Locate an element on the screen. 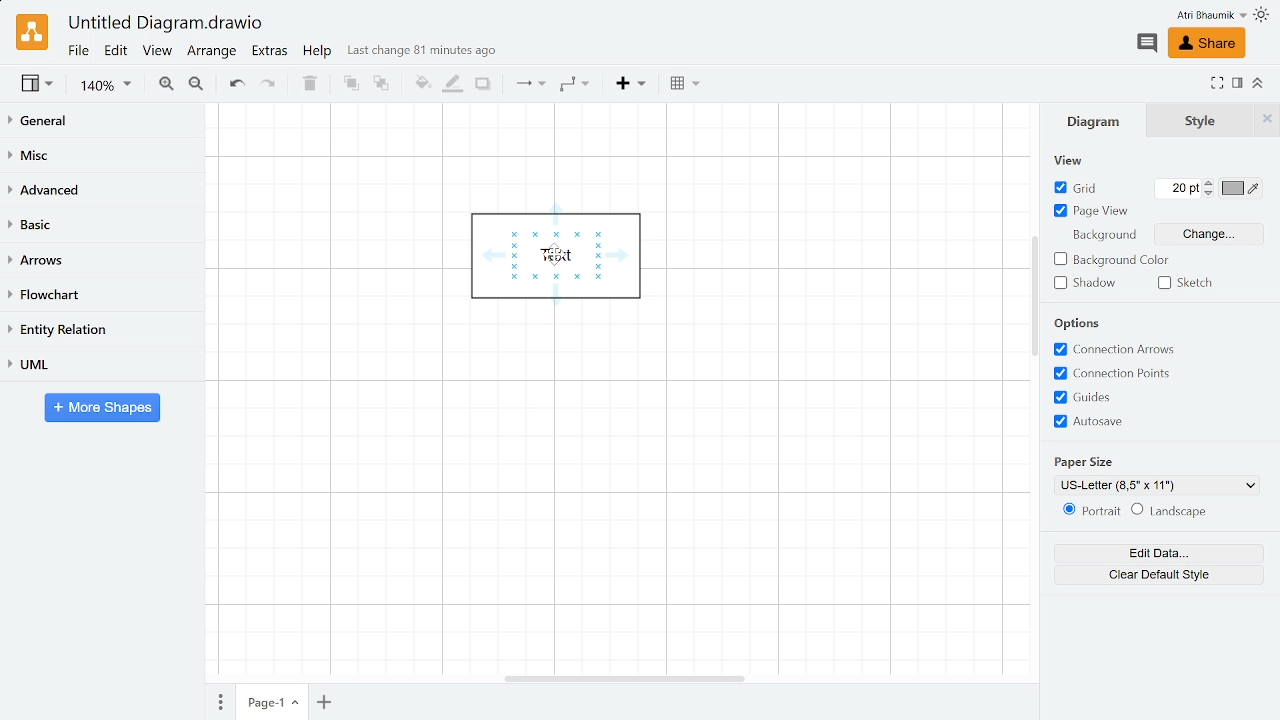 This screenshot has width=1280, height=720. View is located at coordinates (158, 53).